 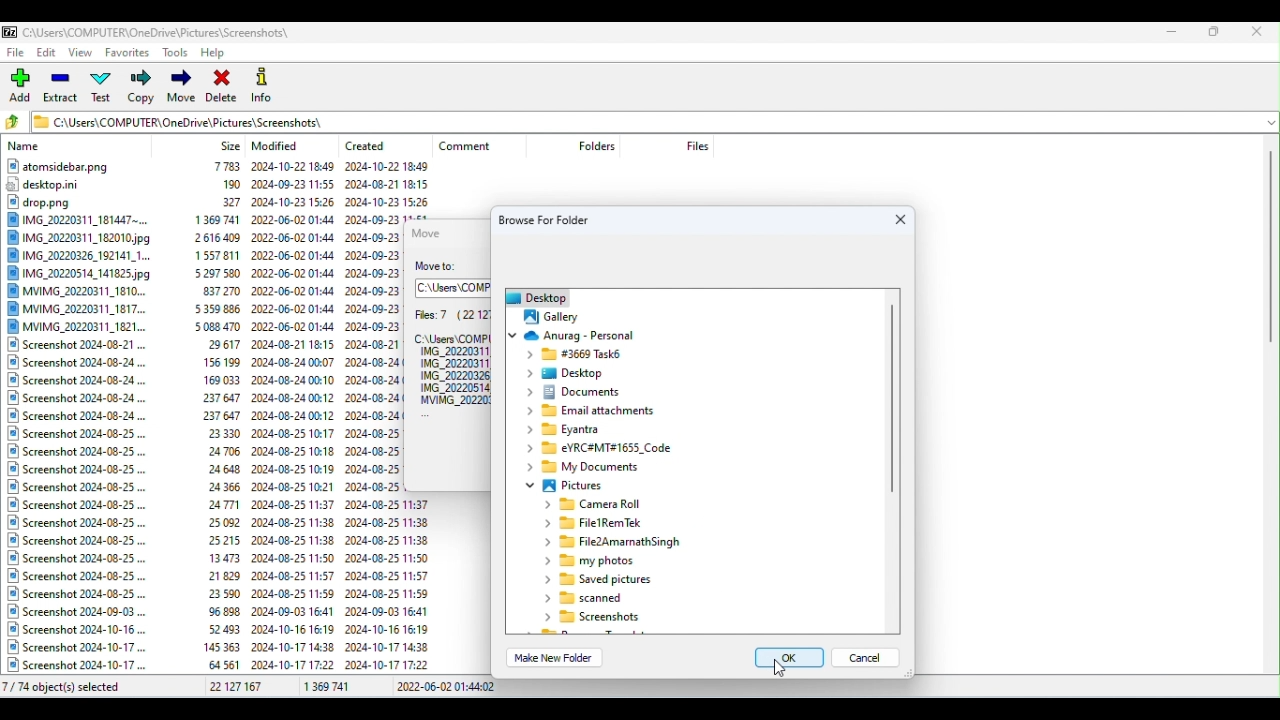 What do you see at coordinates (554, 218) in the screenshot?
I see `Browse for folder` at bounding box center [554, 218].